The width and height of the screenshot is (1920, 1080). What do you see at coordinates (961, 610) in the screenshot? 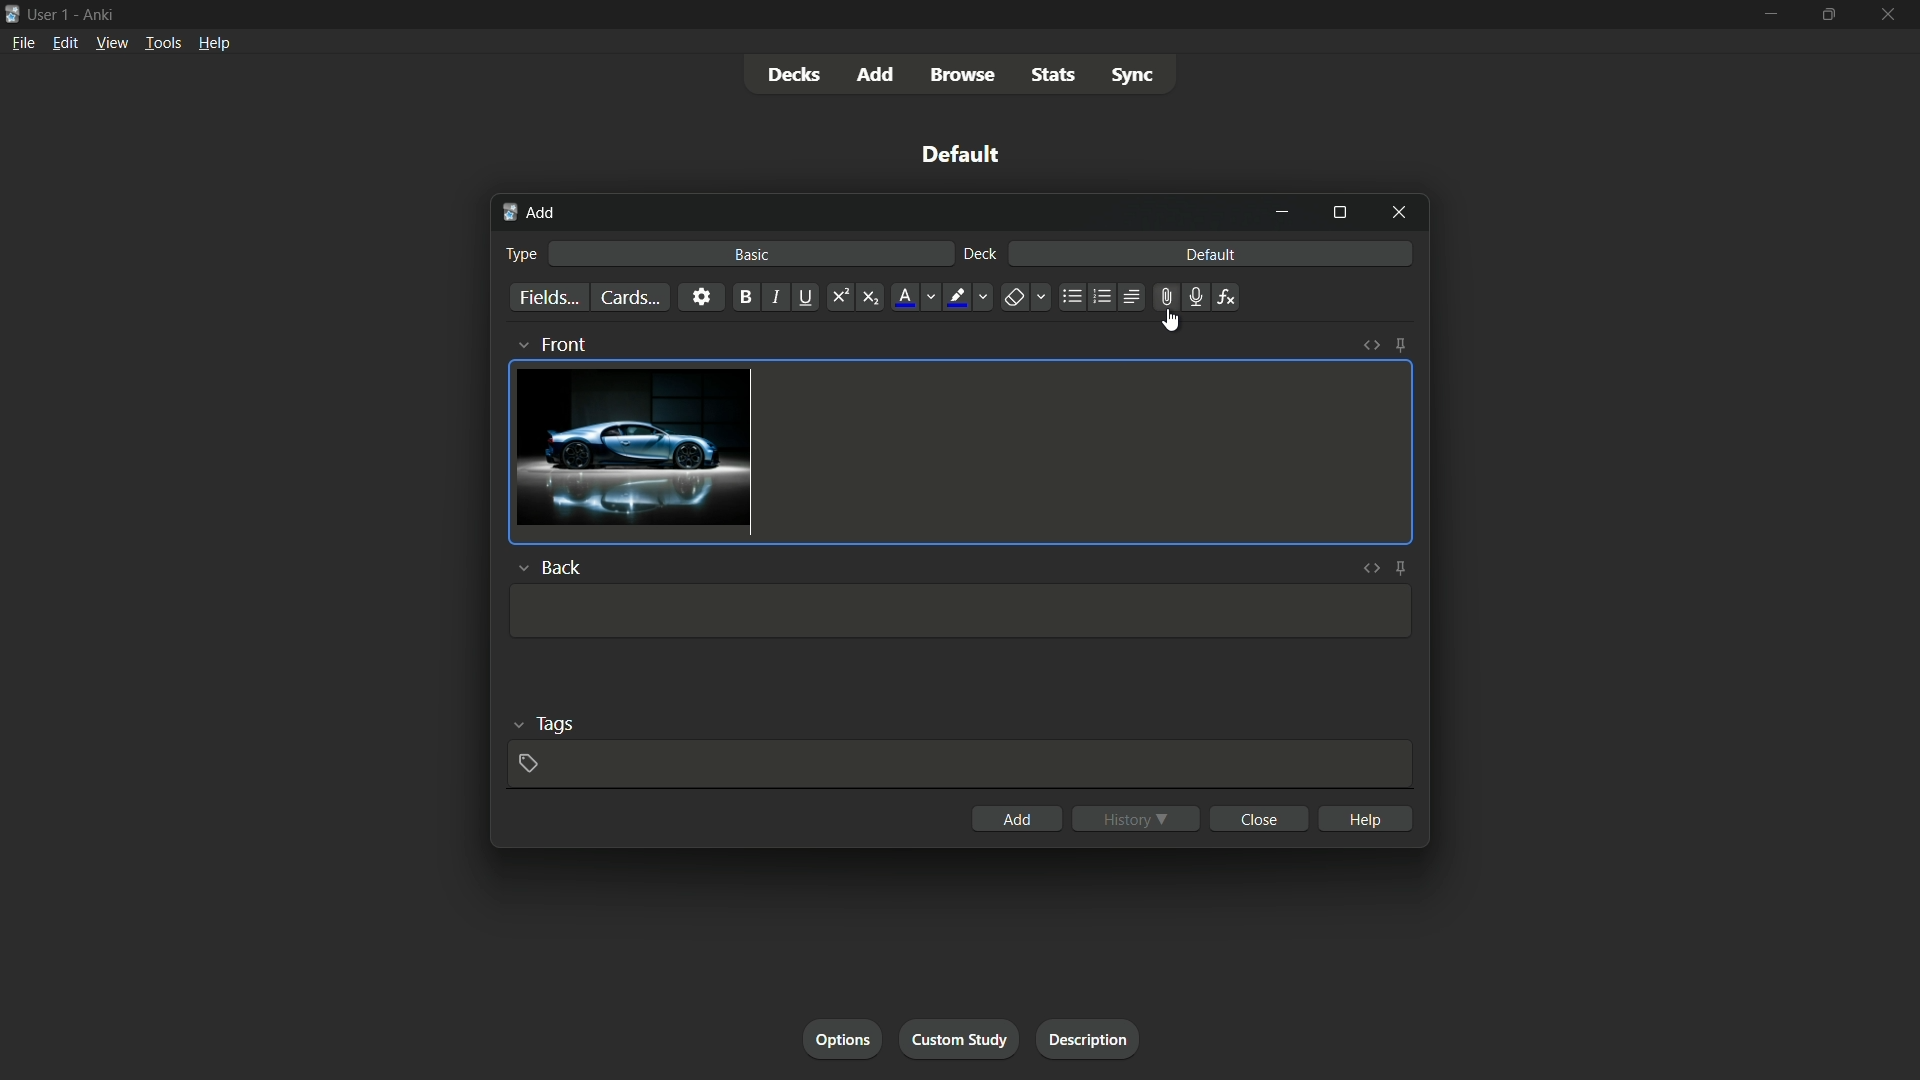
I see `Template` at bounding box center [961, 610].